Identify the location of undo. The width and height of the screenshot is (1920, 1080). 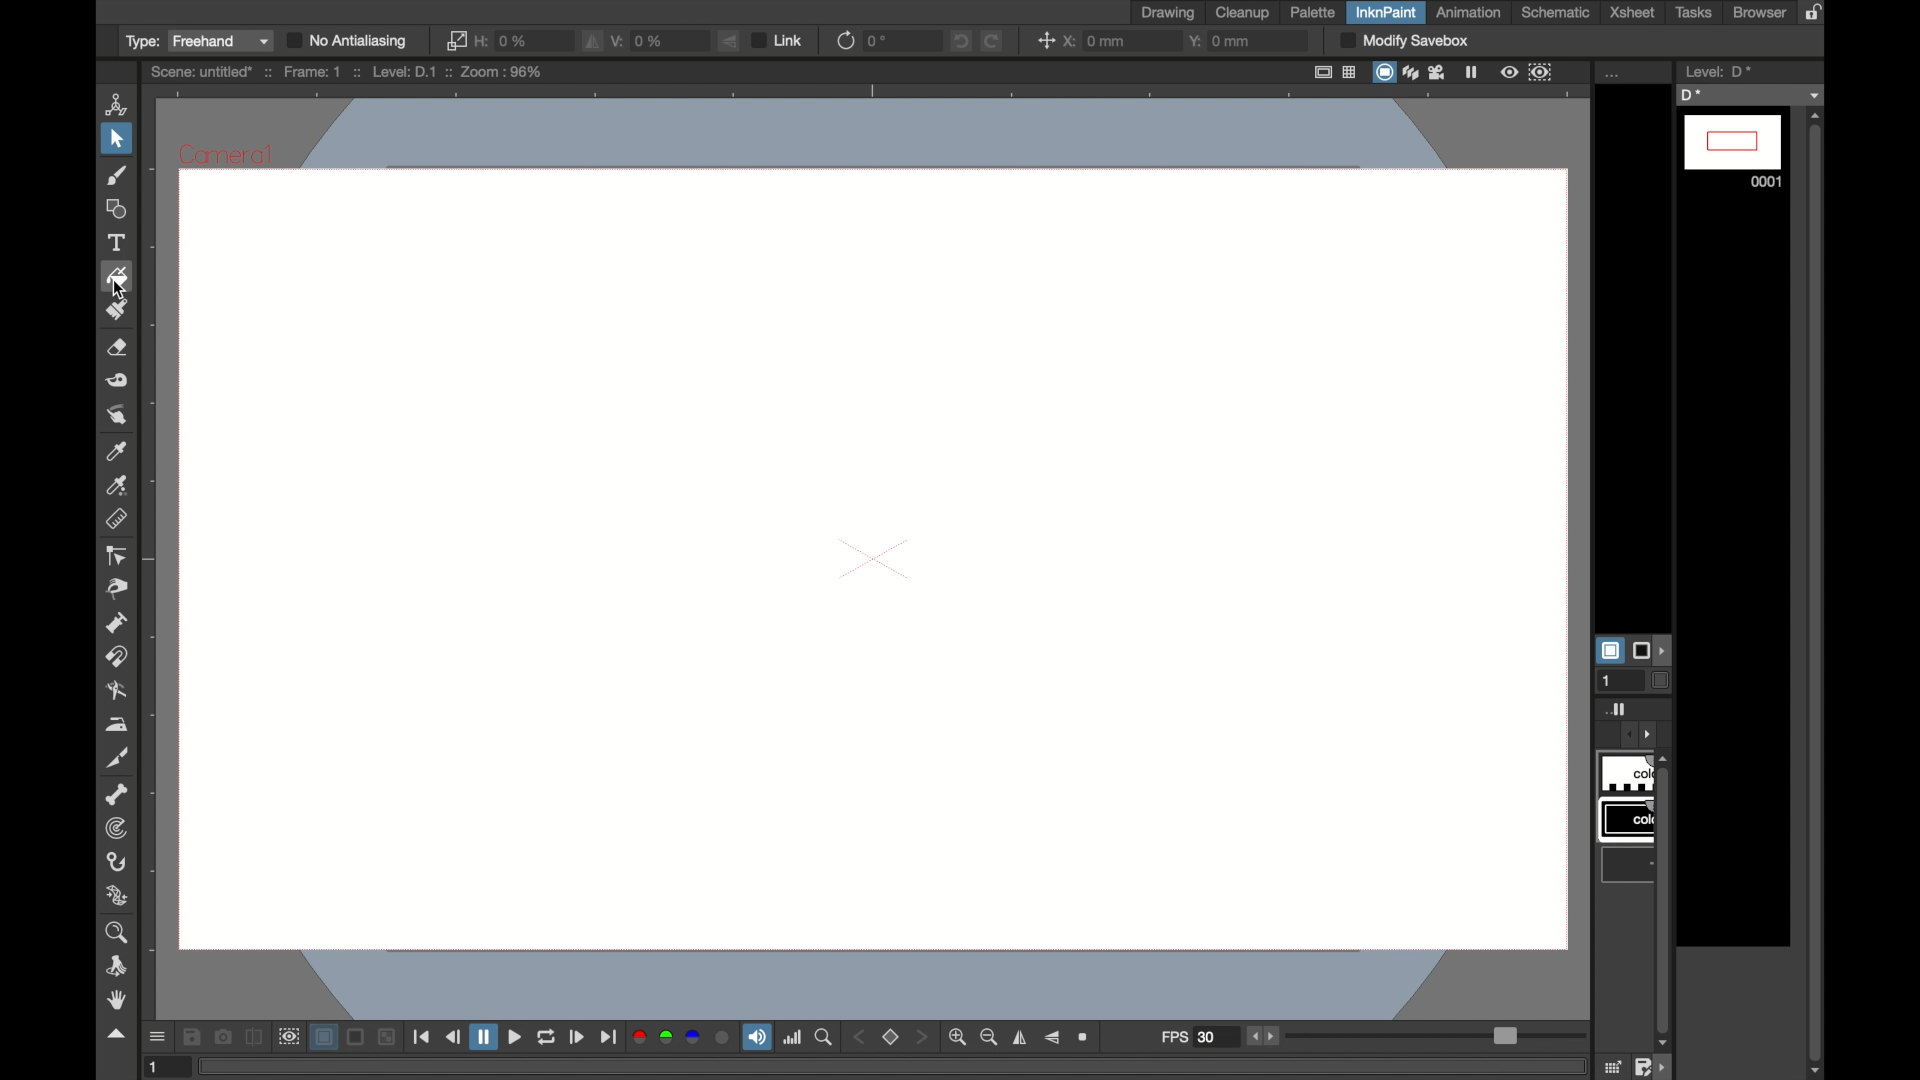
(960, 40).